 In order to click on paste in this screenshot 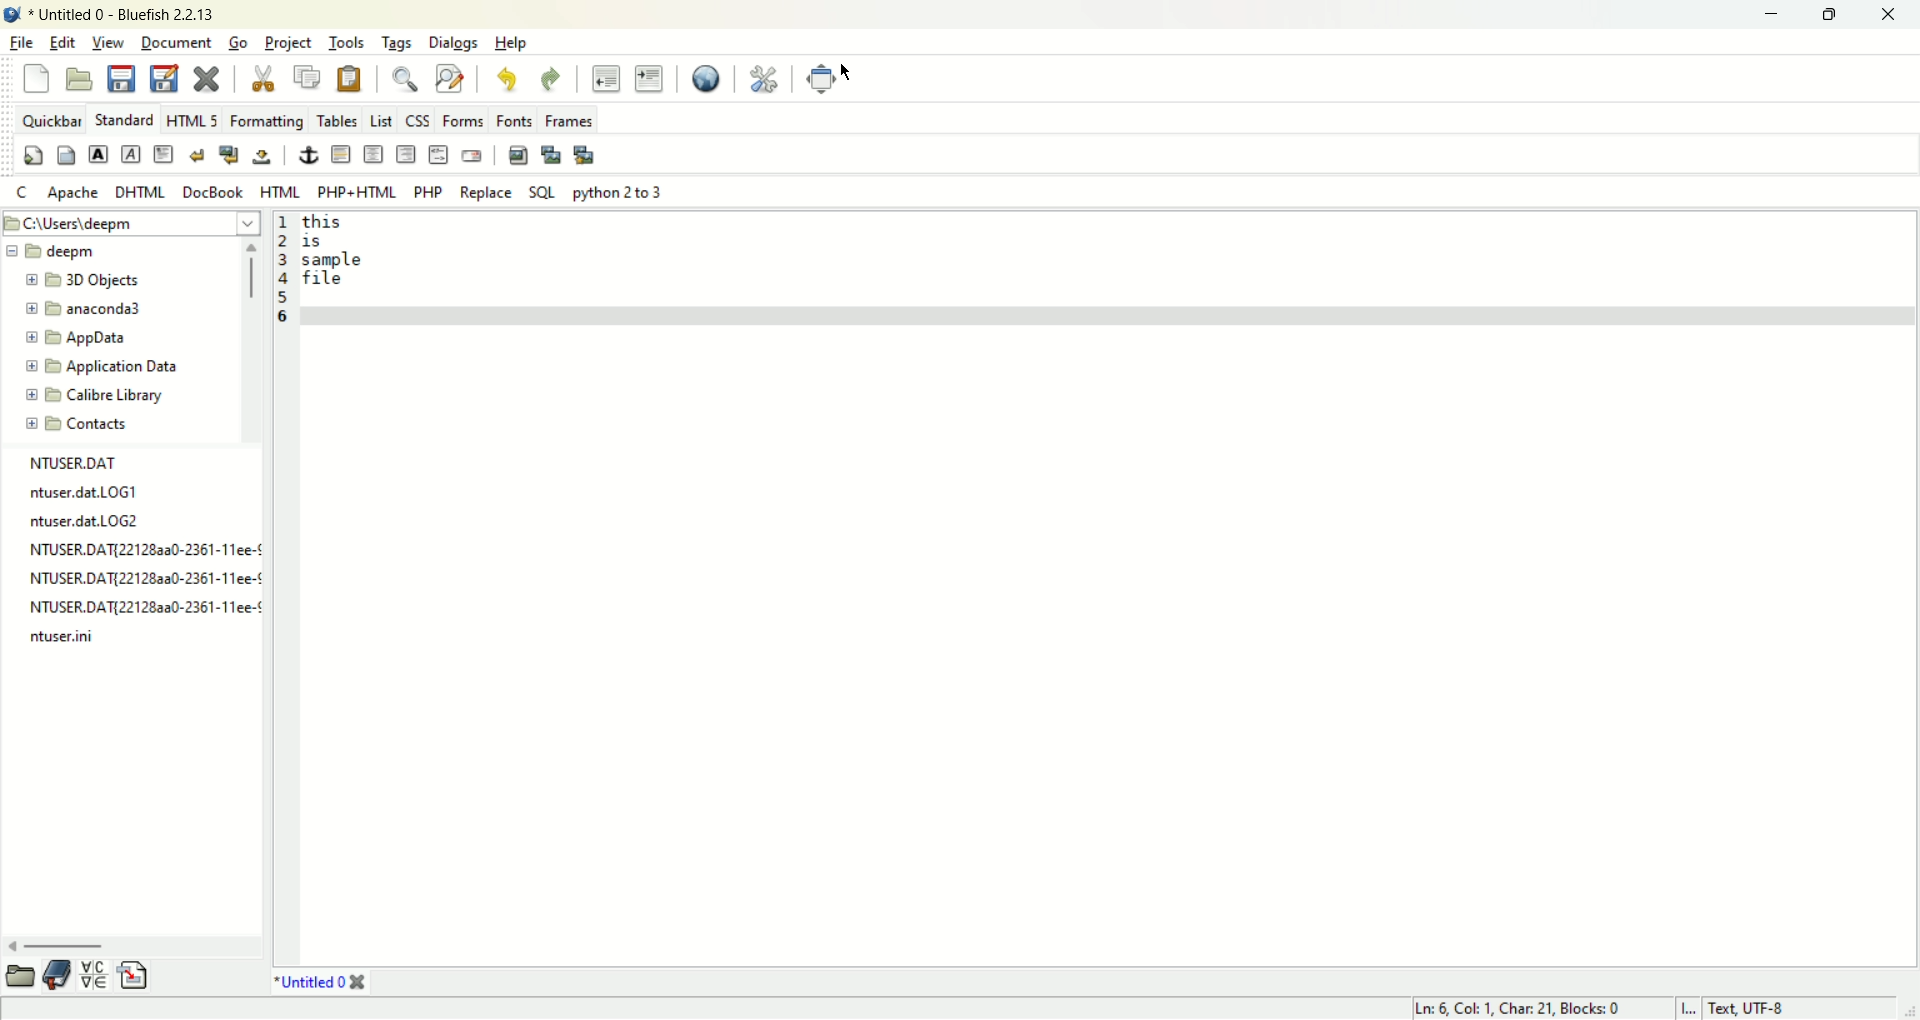, I will do `click(346, 76)`.